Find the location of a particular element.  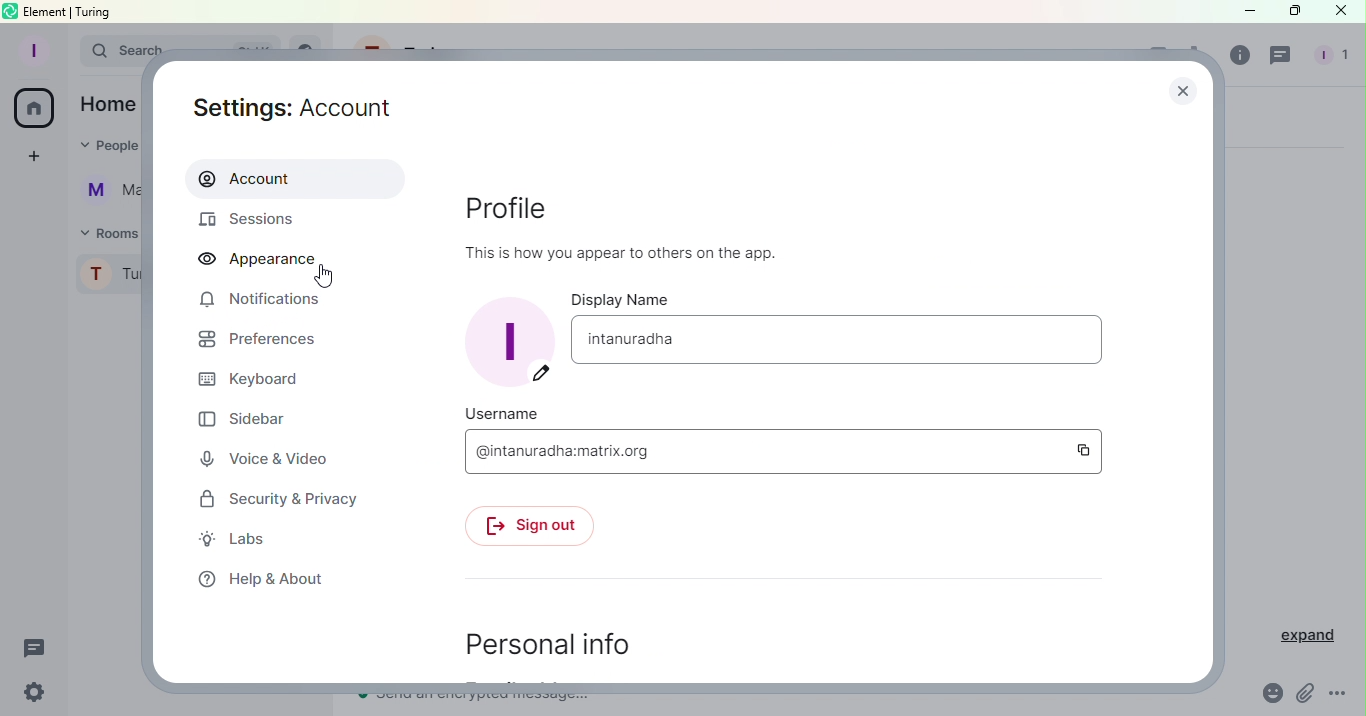

Copy is located at coordinates (1089, 450).